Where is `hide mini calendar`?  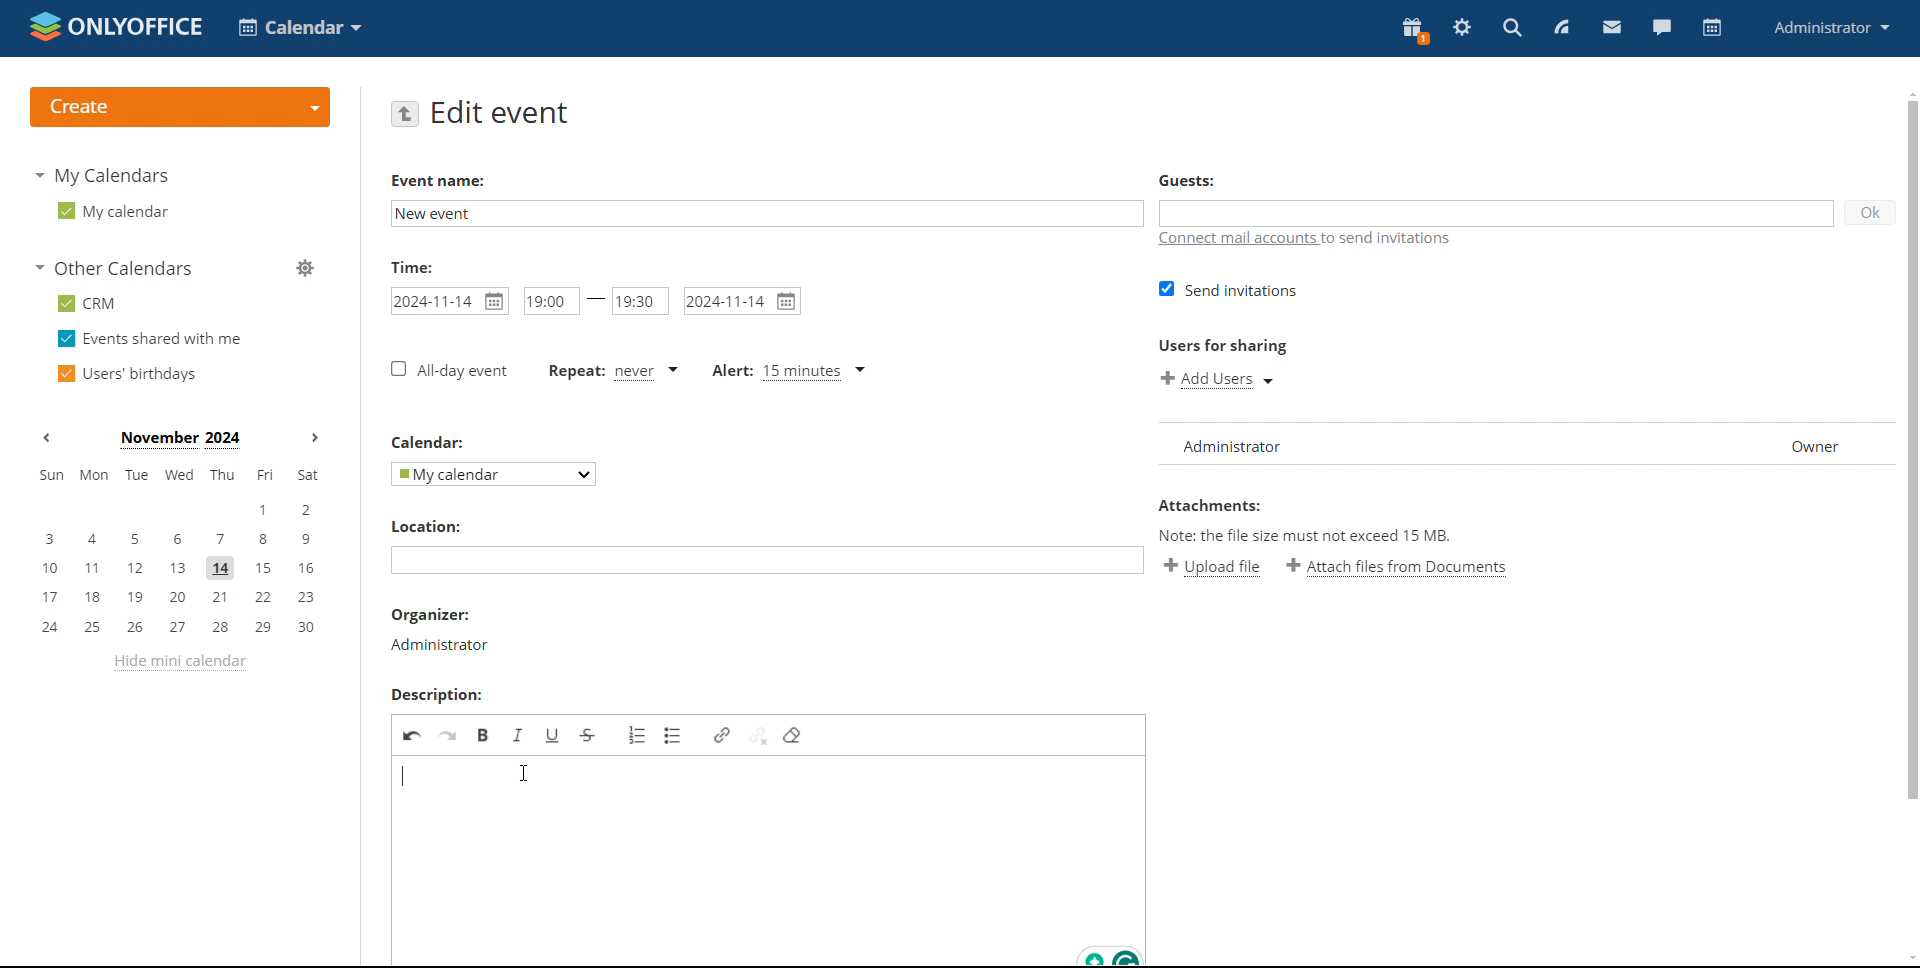
hide mini calendar is located at coordinates (180, 664).